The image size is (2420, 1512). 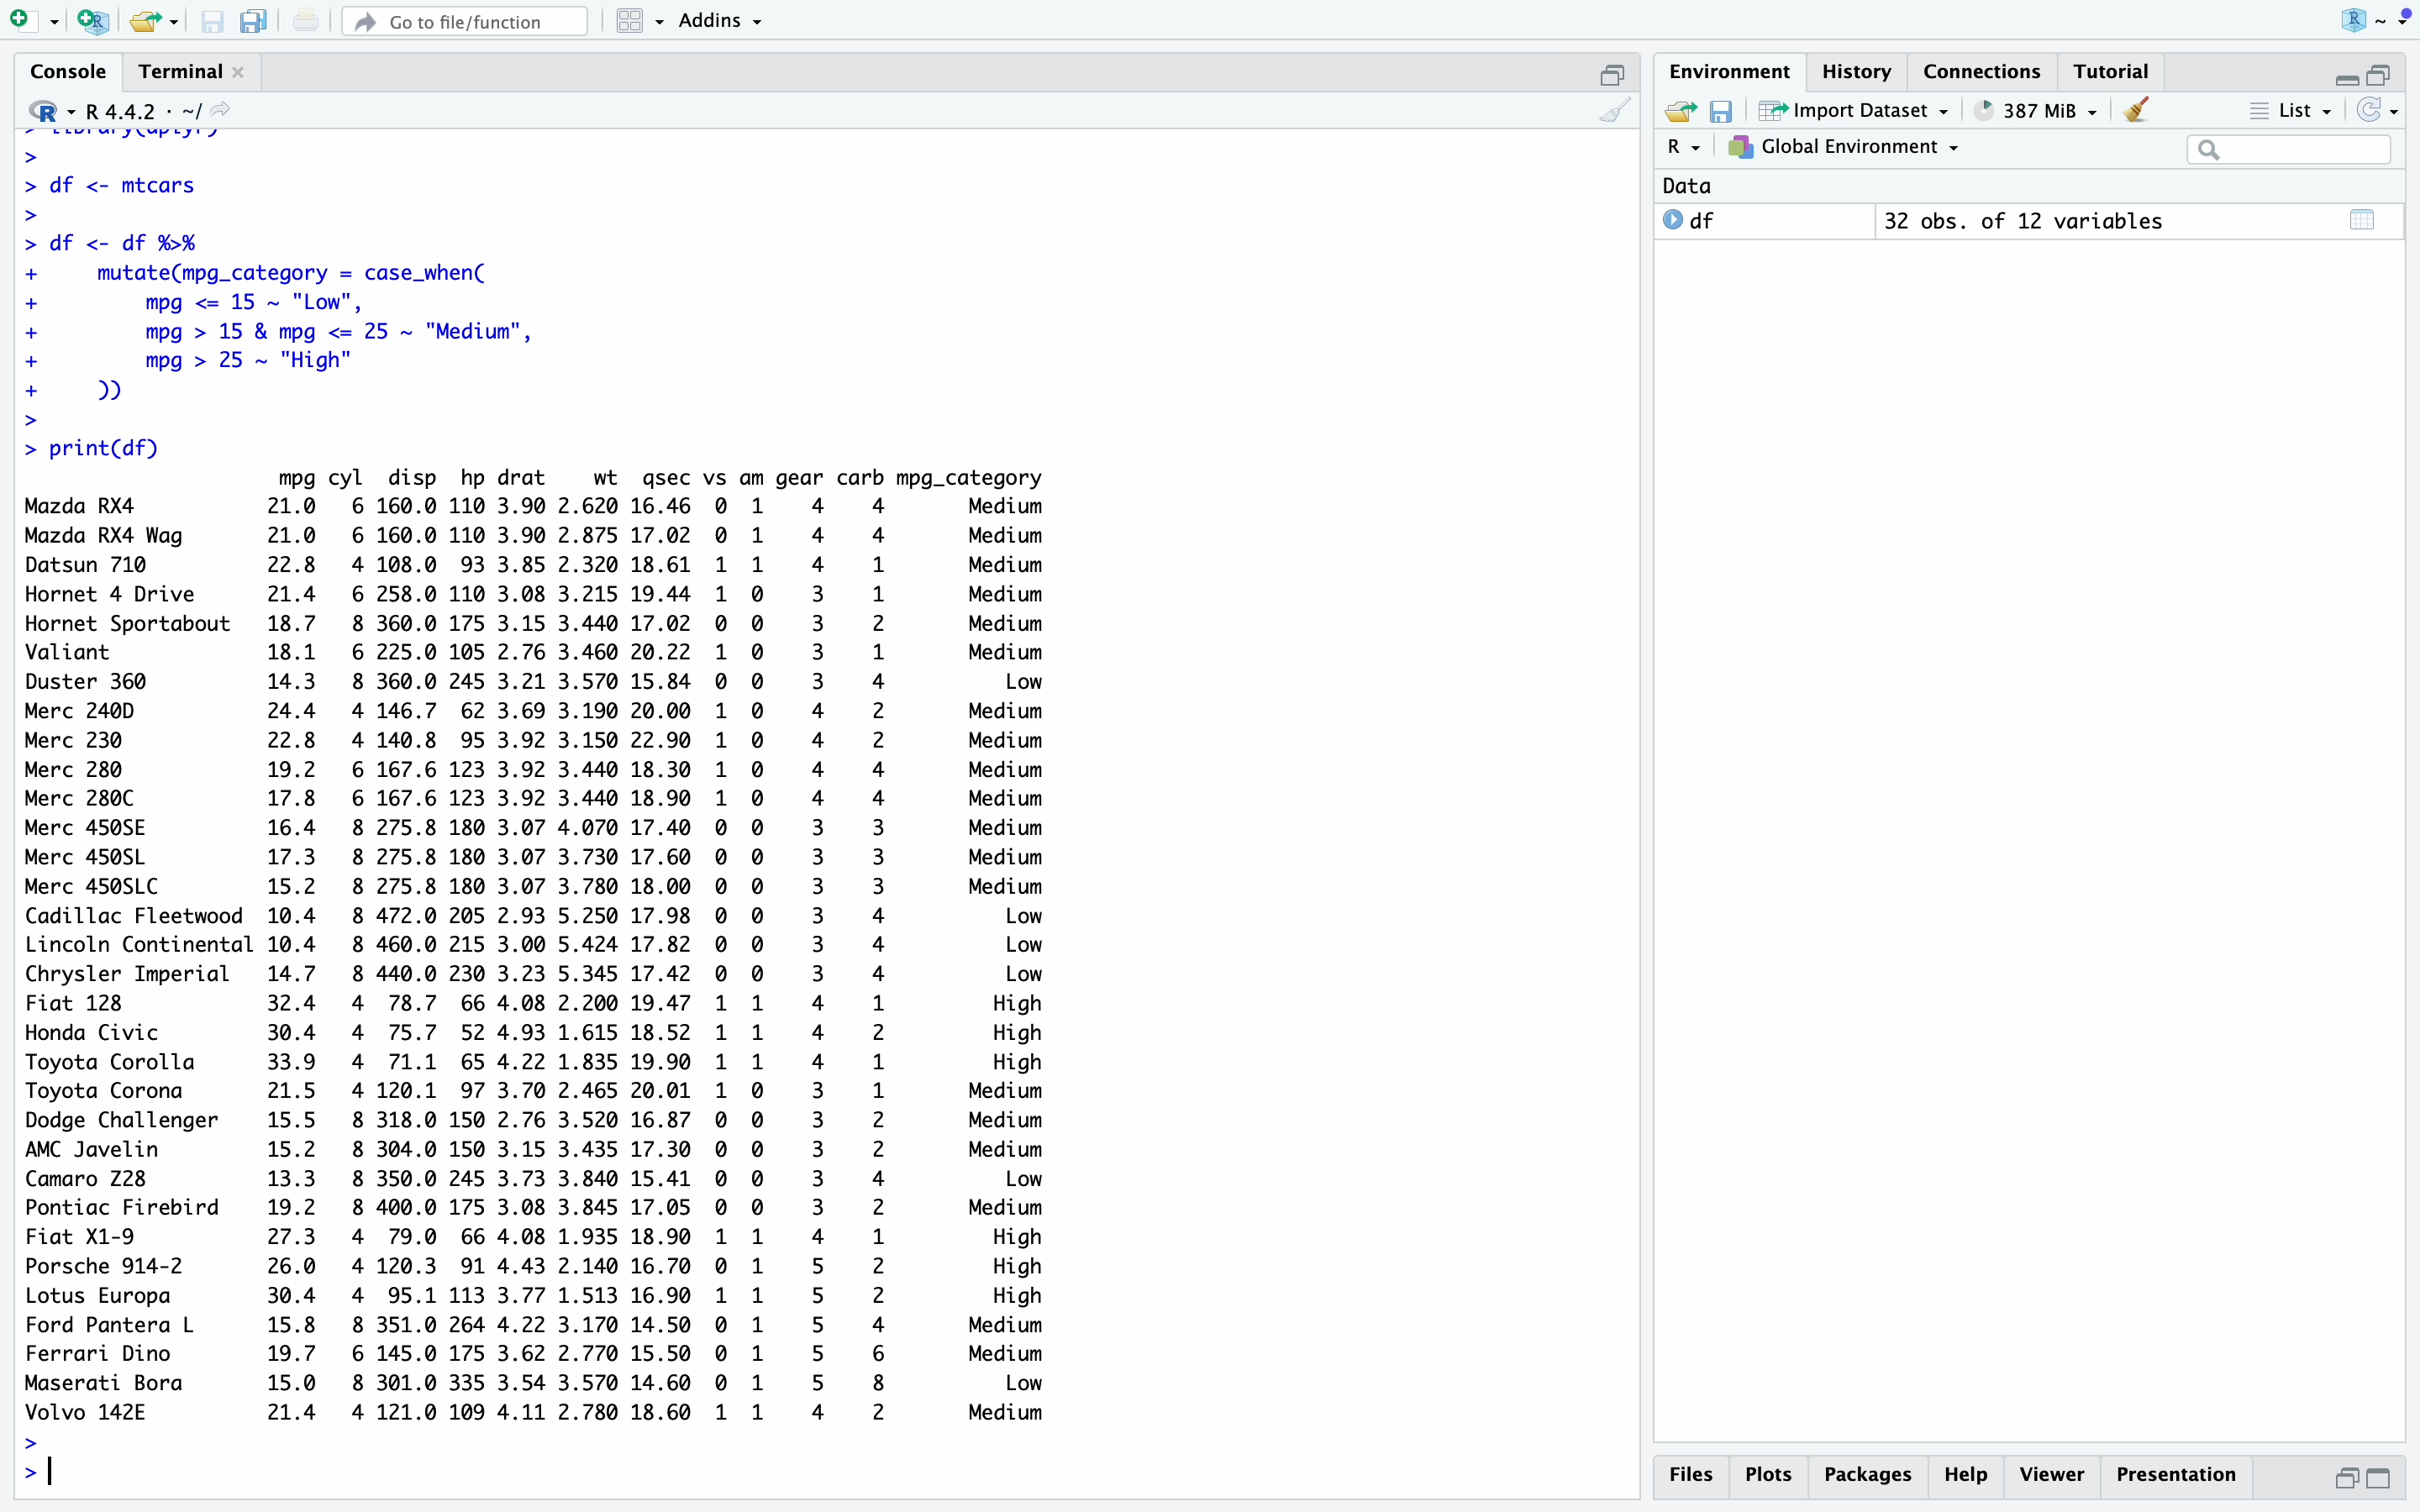 I want to click on > library(dplyr)>> df <- mtcars>> df <- df %%+ mutate(mpg_category = case_when(+ mpg <= 15 ~ "Low",+ mpg > 15 & mpg <= 25 ~ "Medium",+ mpg > 25 ~ "High"+ ))>, so click(x=277, y=278).